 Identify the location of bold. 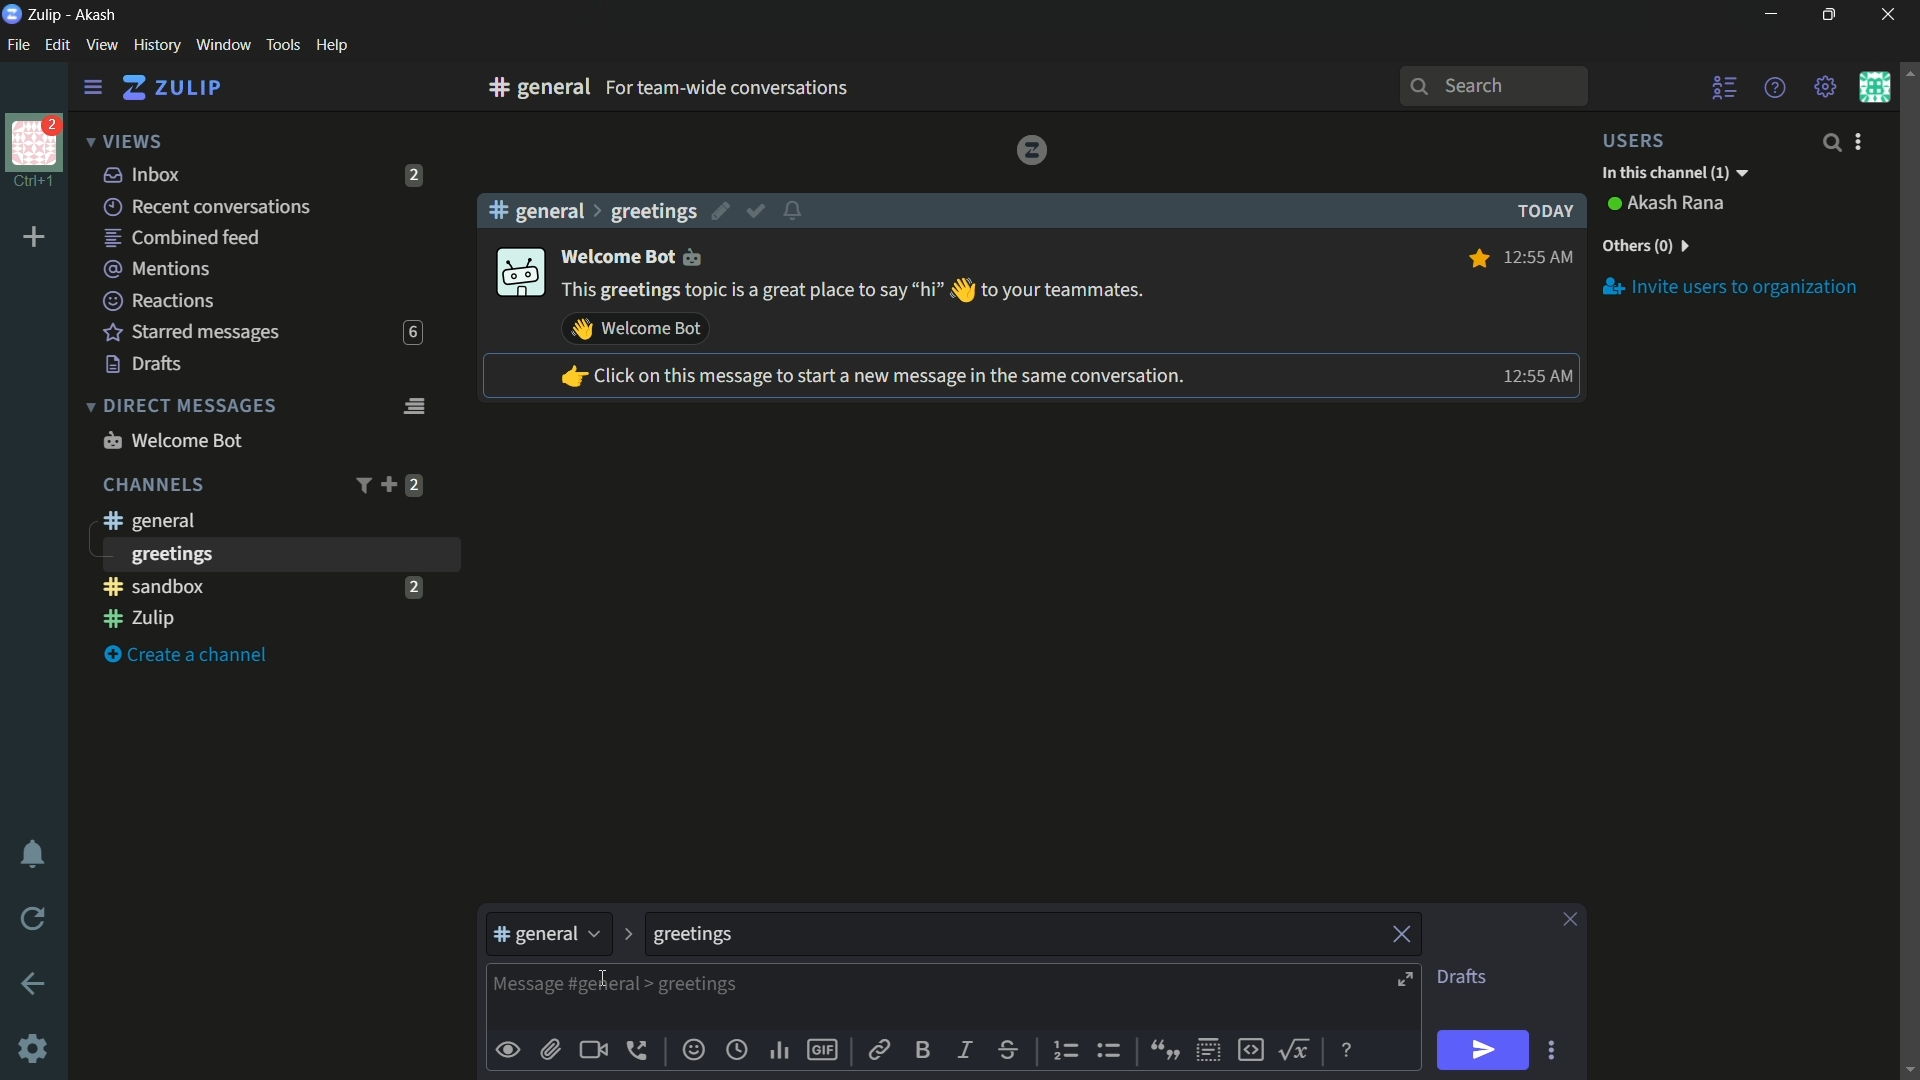
(924, 1049).